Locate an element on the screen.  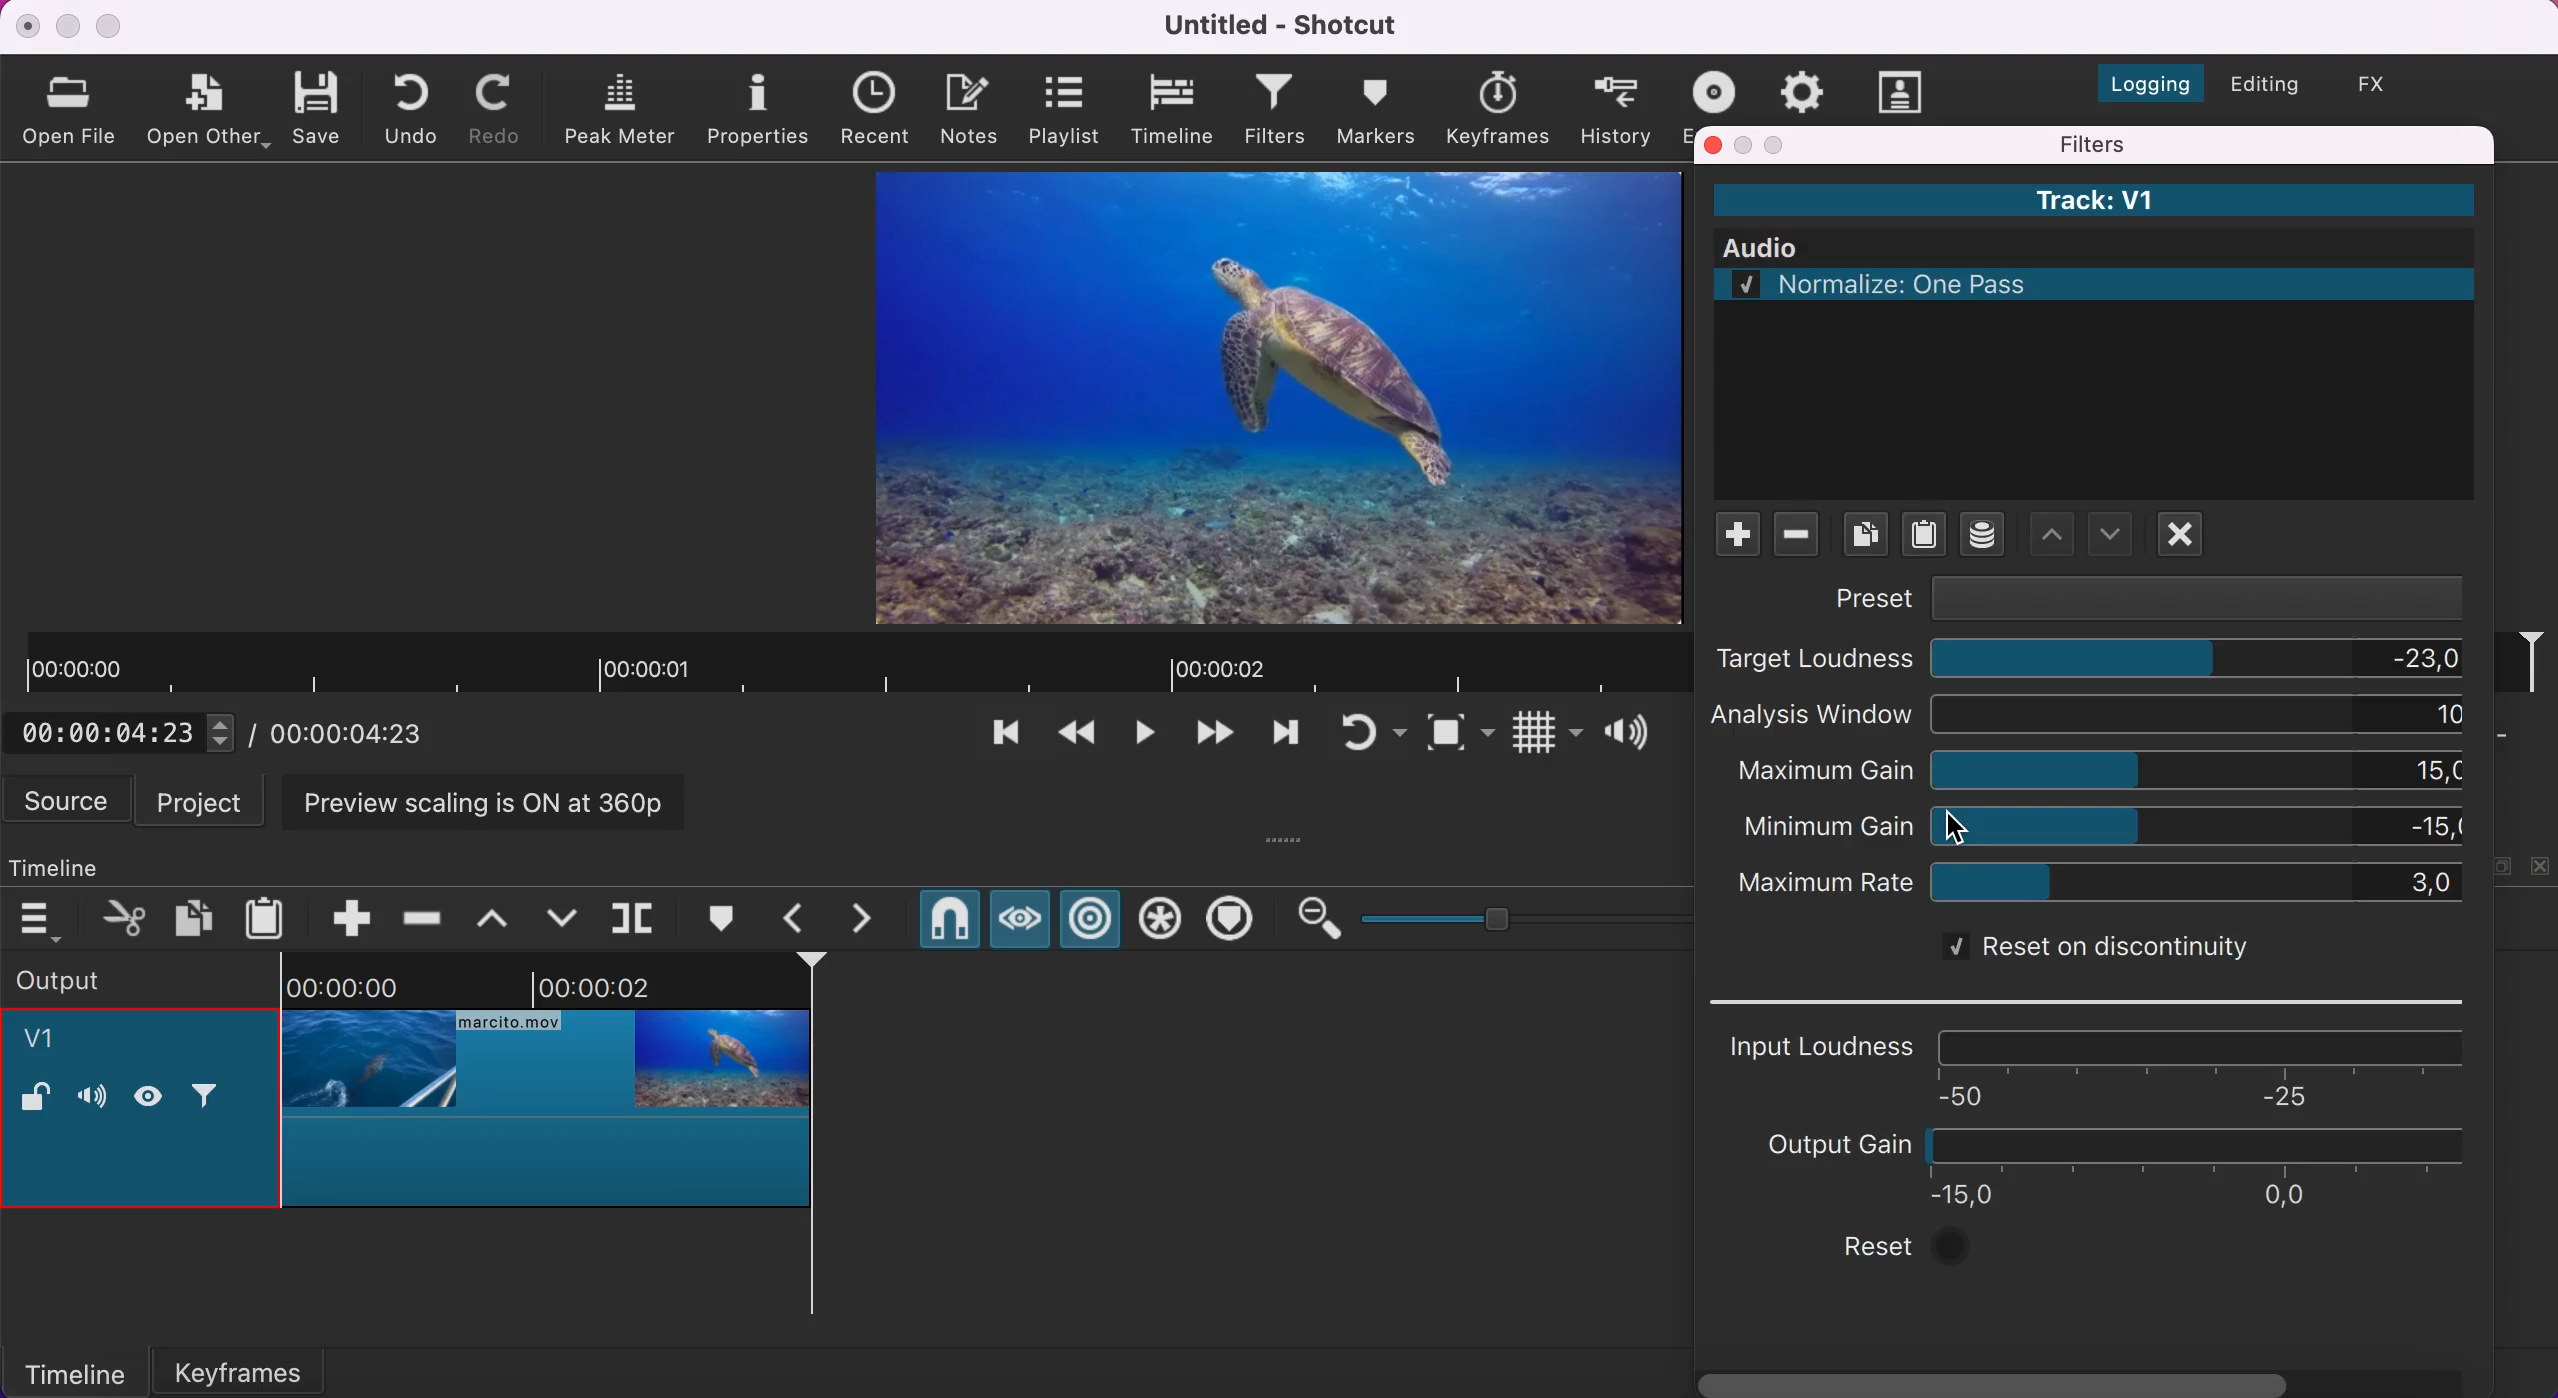
timeline is located at coordinates (75, 862).